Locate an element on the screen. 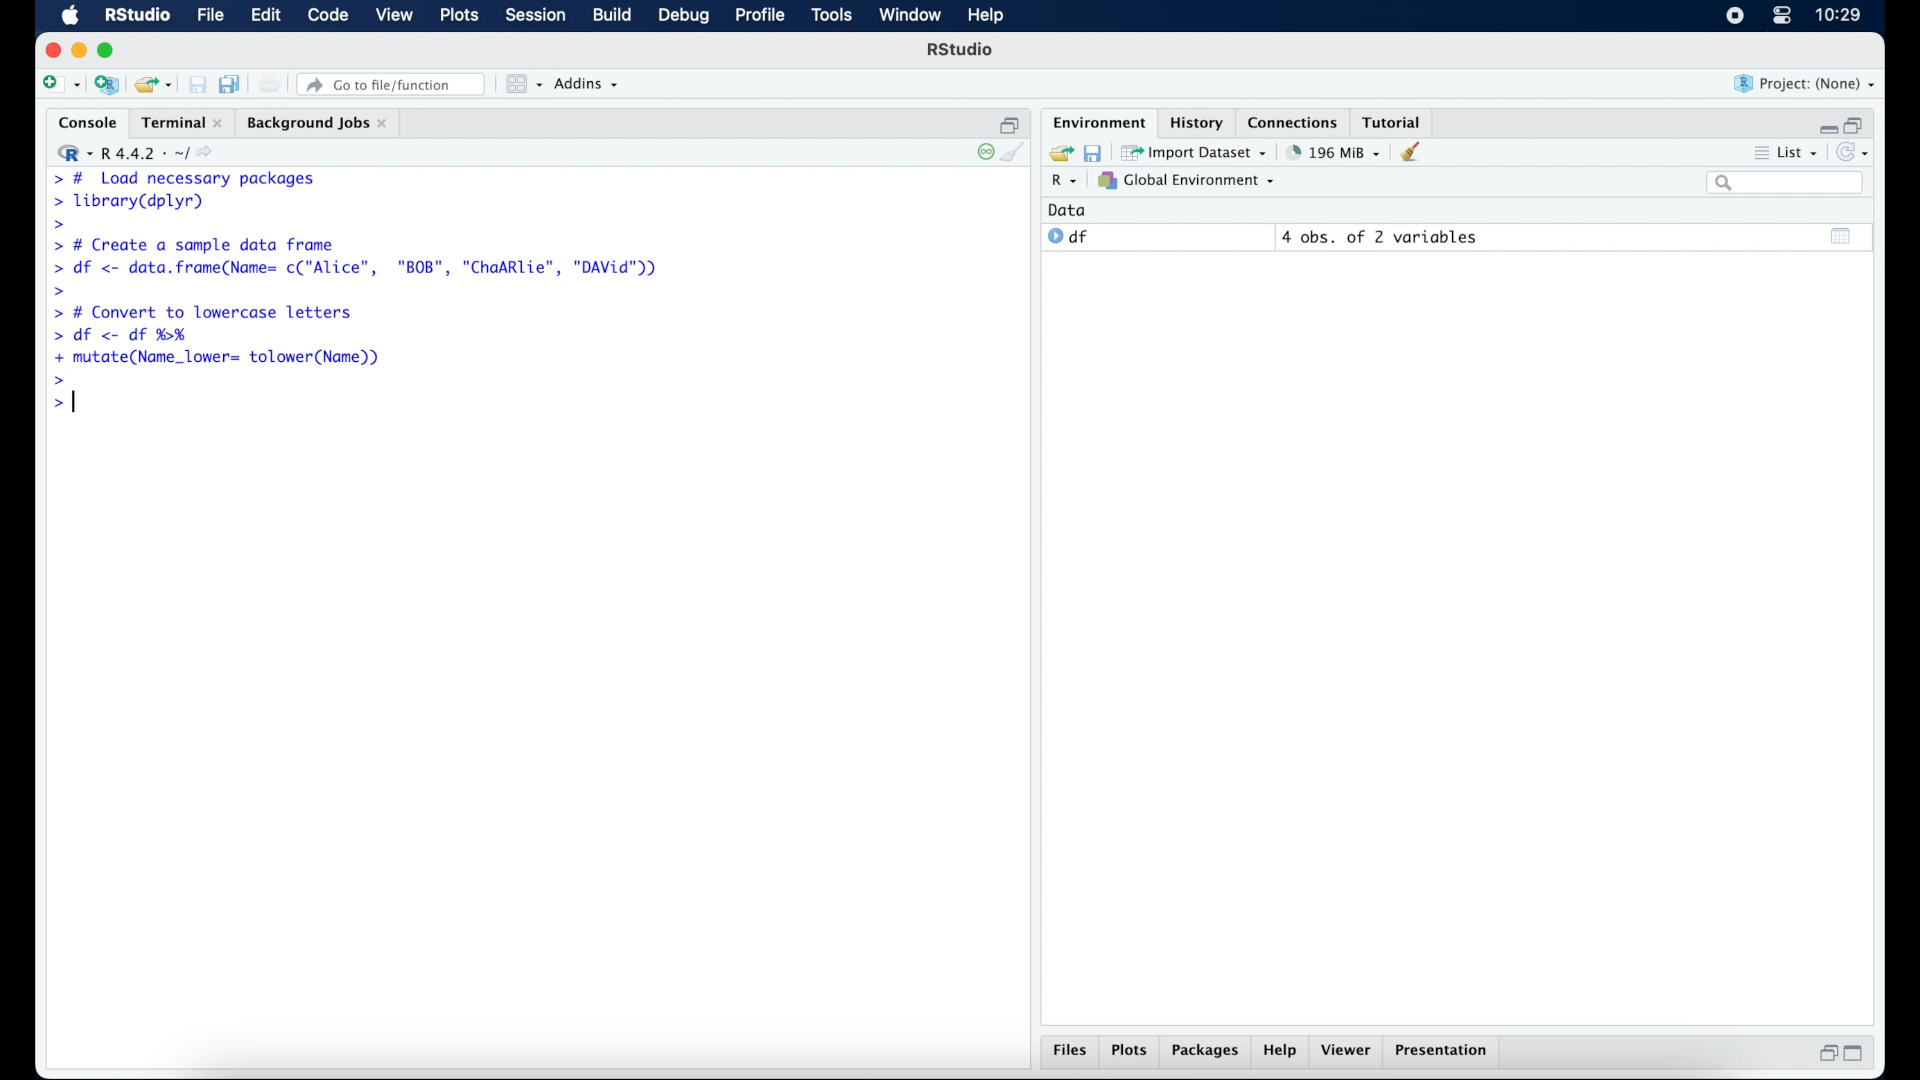 This screenshot has height=1080, width=1920. Terminal is located at coordinates (176, 122).